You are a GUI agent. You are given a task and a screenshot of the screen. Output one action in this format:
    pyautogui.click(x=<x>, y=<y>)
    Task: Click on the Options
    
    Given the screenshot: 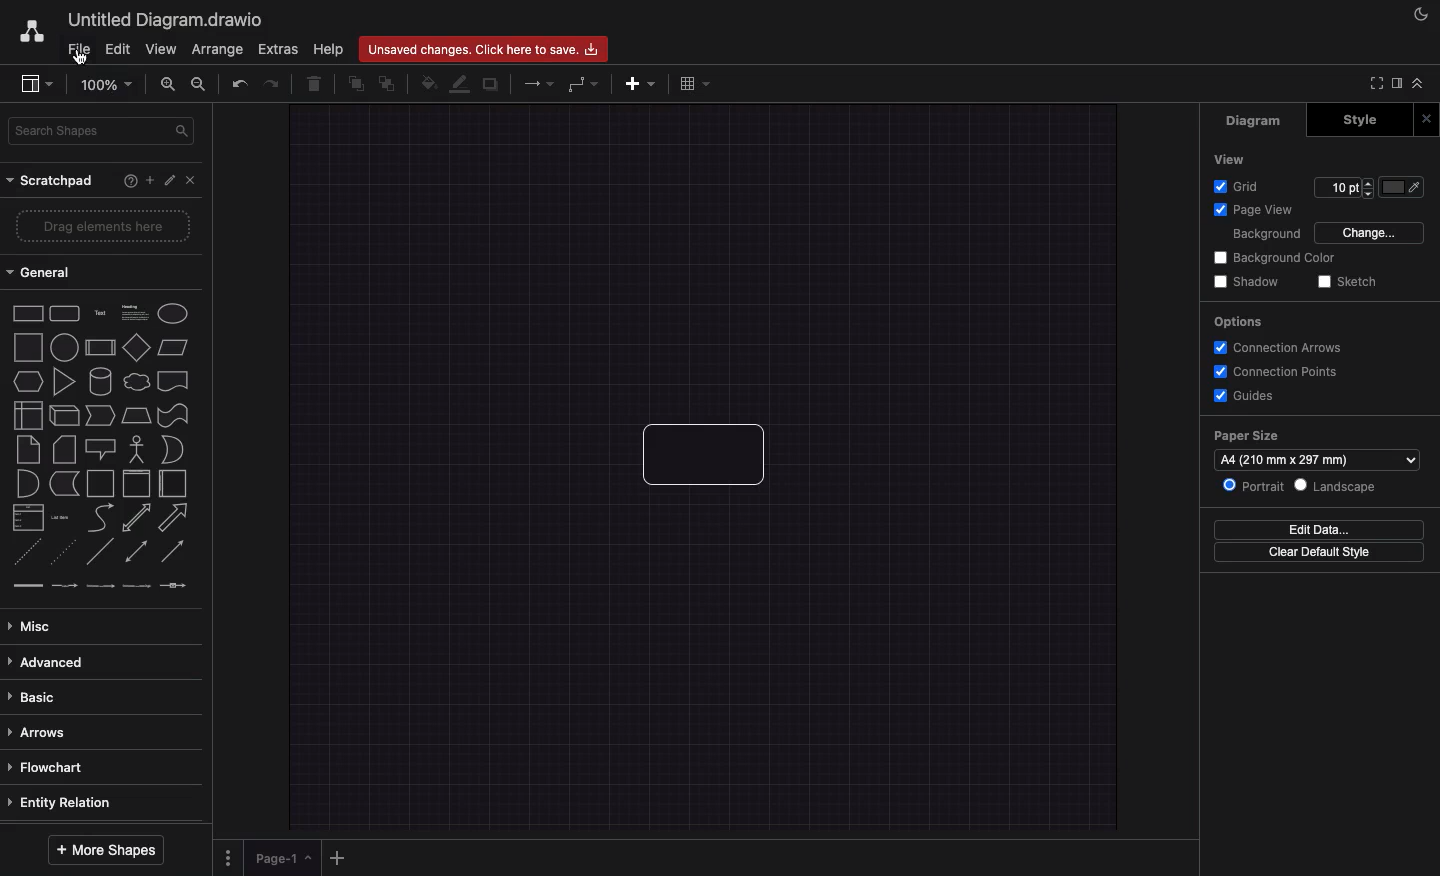 What is the action you would take?
    pyautogui.click(x=1239, y=322)
    